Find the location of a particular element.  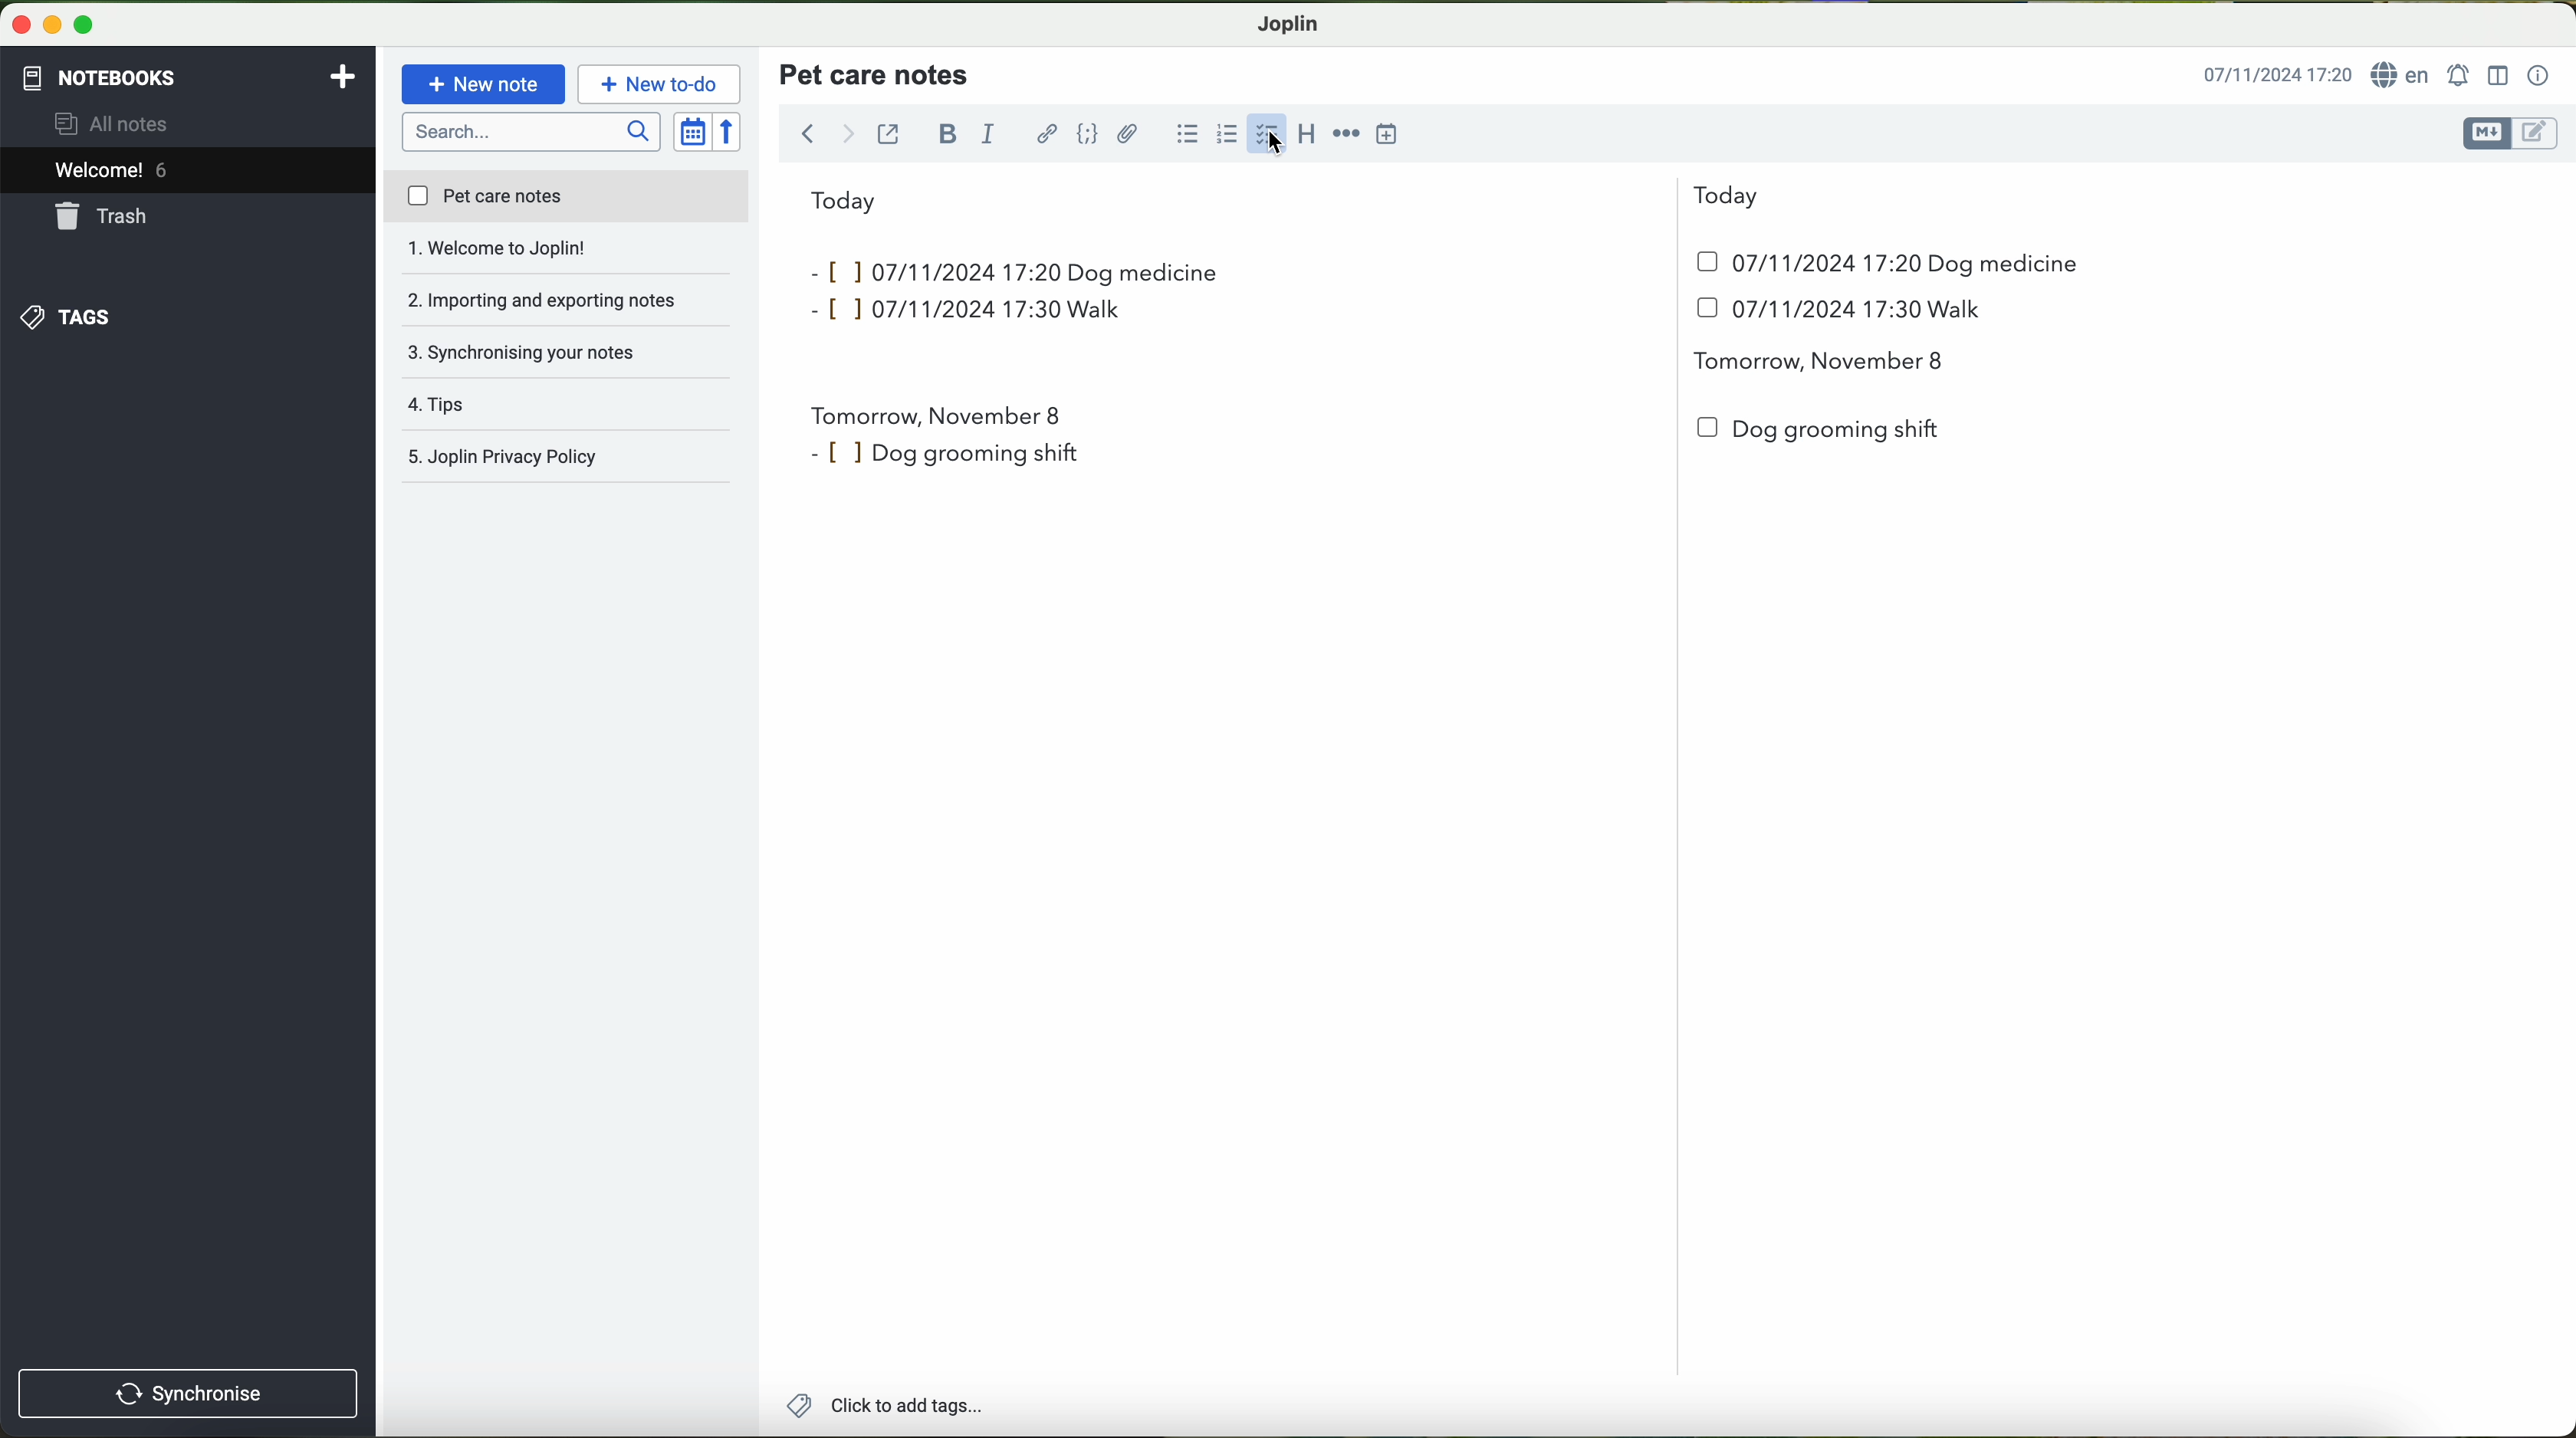

add is located at coordinates (343, 74).